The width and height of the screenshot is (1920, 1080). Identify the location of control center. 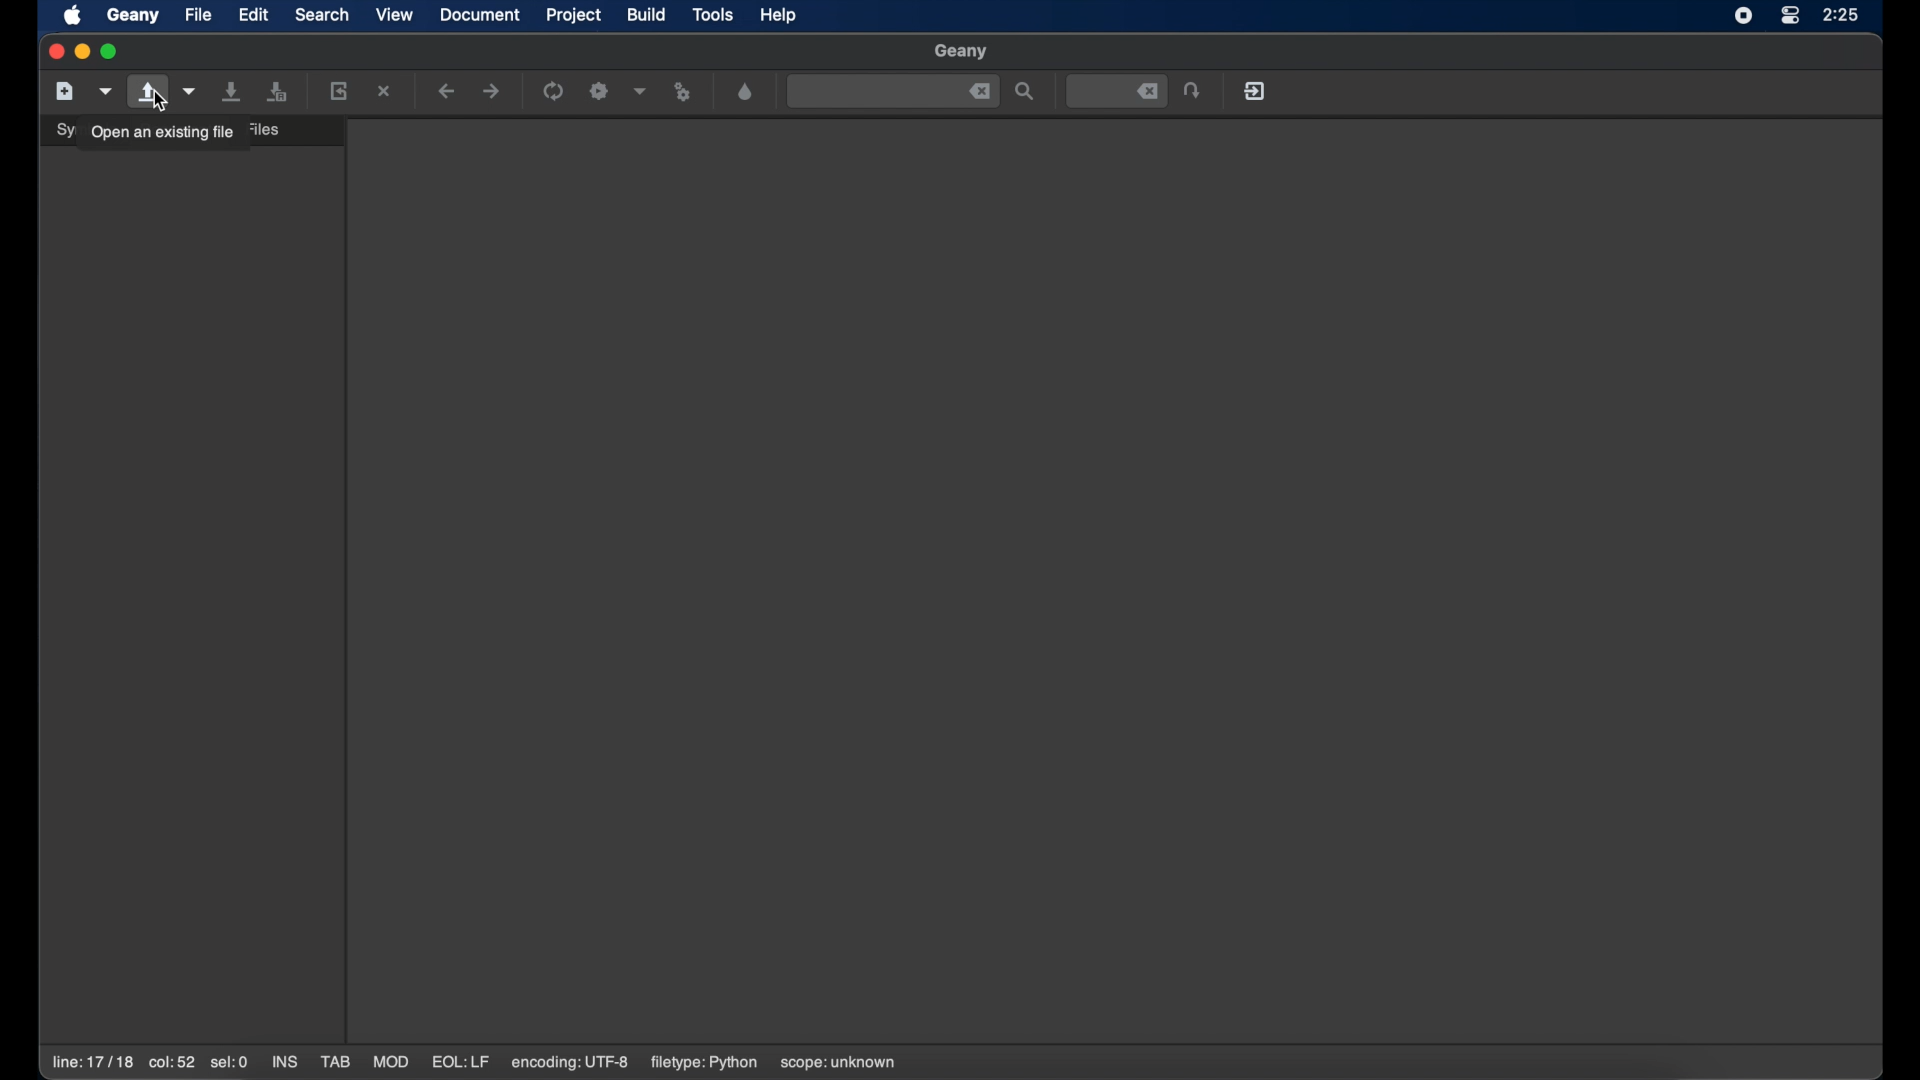
(1790, 15).